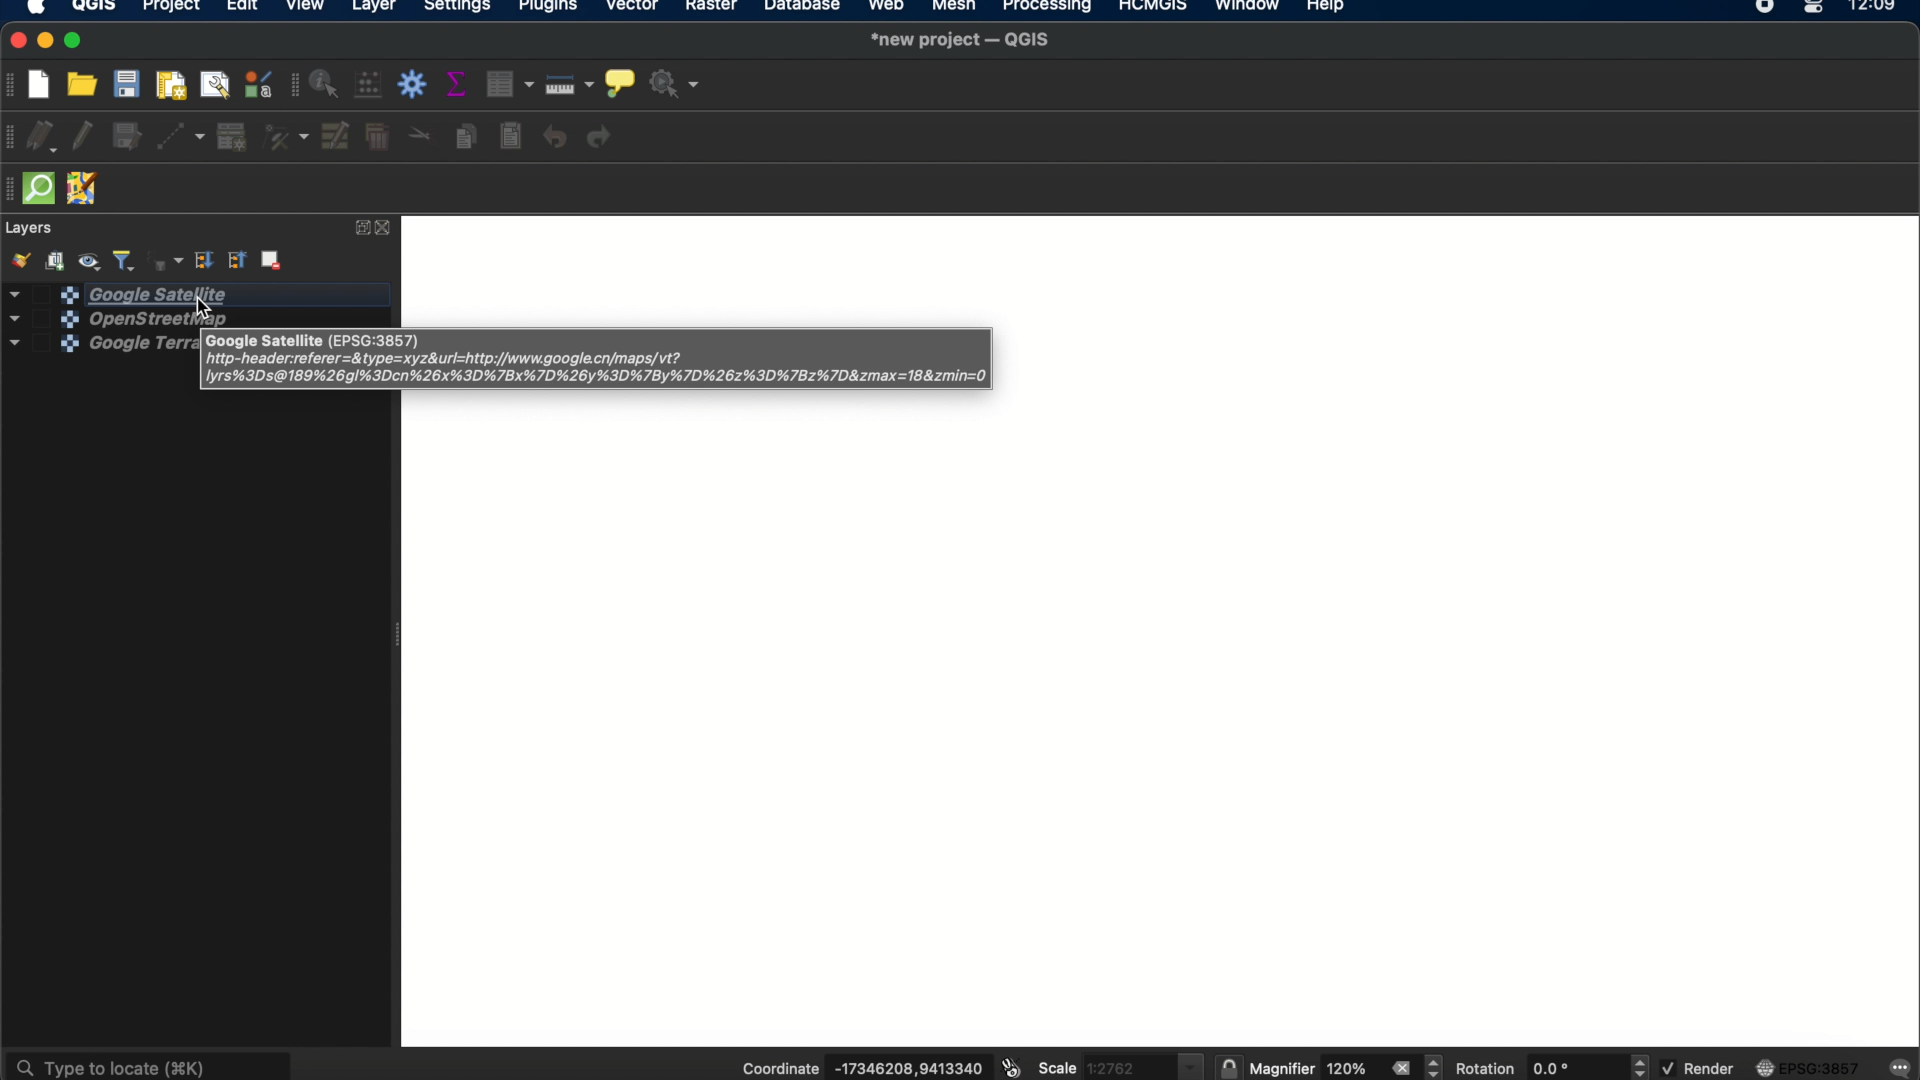  I want to click on HCMGIS, so click(1151, 8).